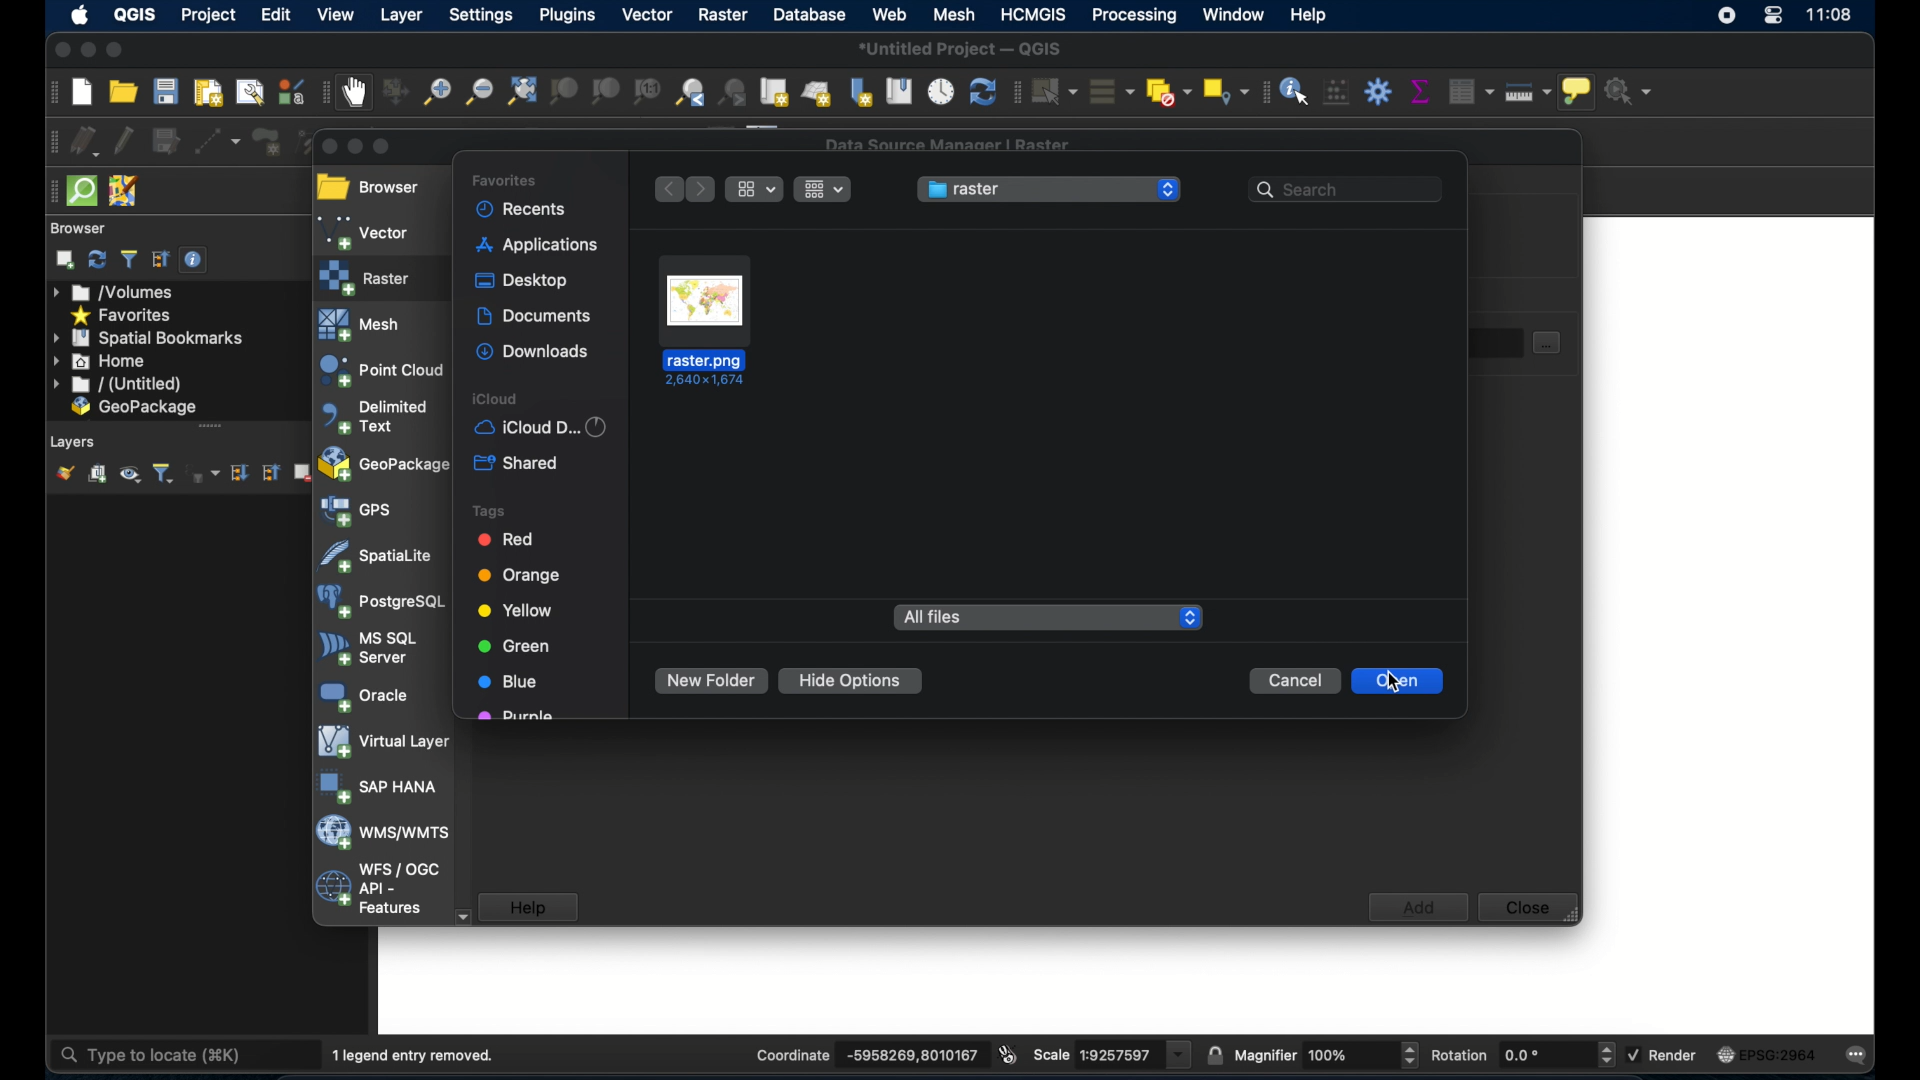 The image size is (1920, 1080). Describe the element at coordinates (1460, 1053) in the screenshot. I see `rotations` at that location.